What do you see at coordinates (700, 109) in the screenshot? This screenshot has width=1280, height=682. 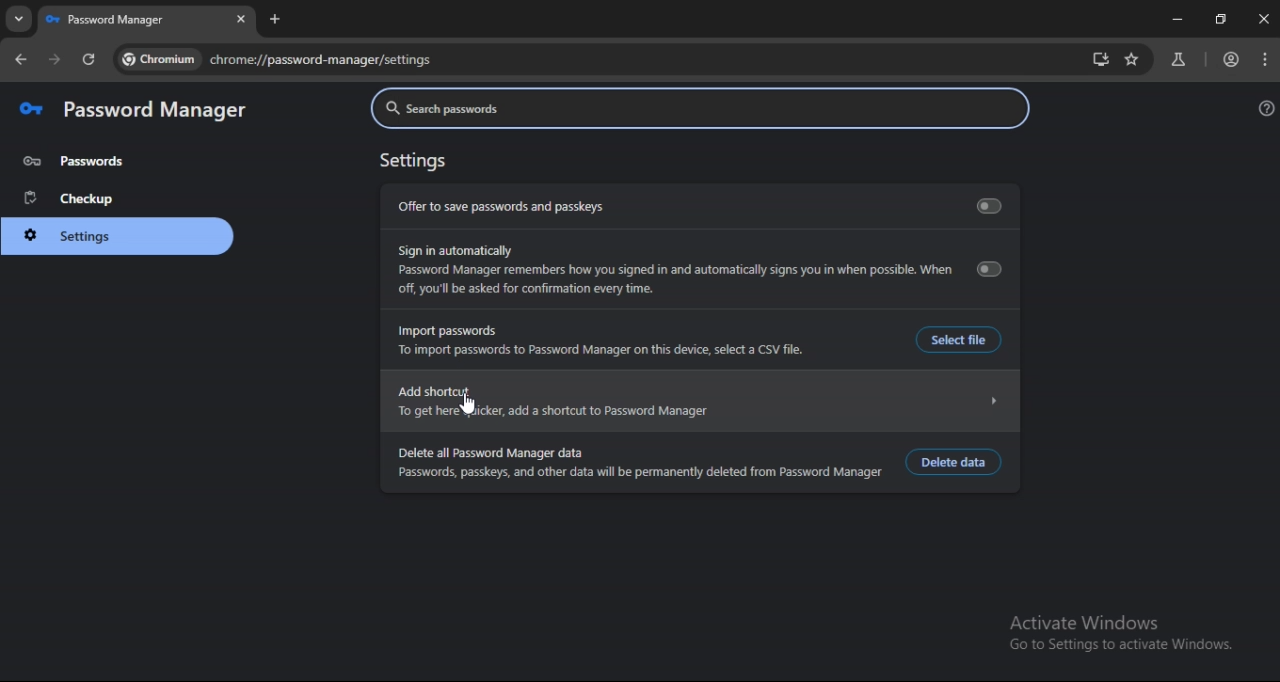 I see `search passwords` at bounding box center [700, 109].